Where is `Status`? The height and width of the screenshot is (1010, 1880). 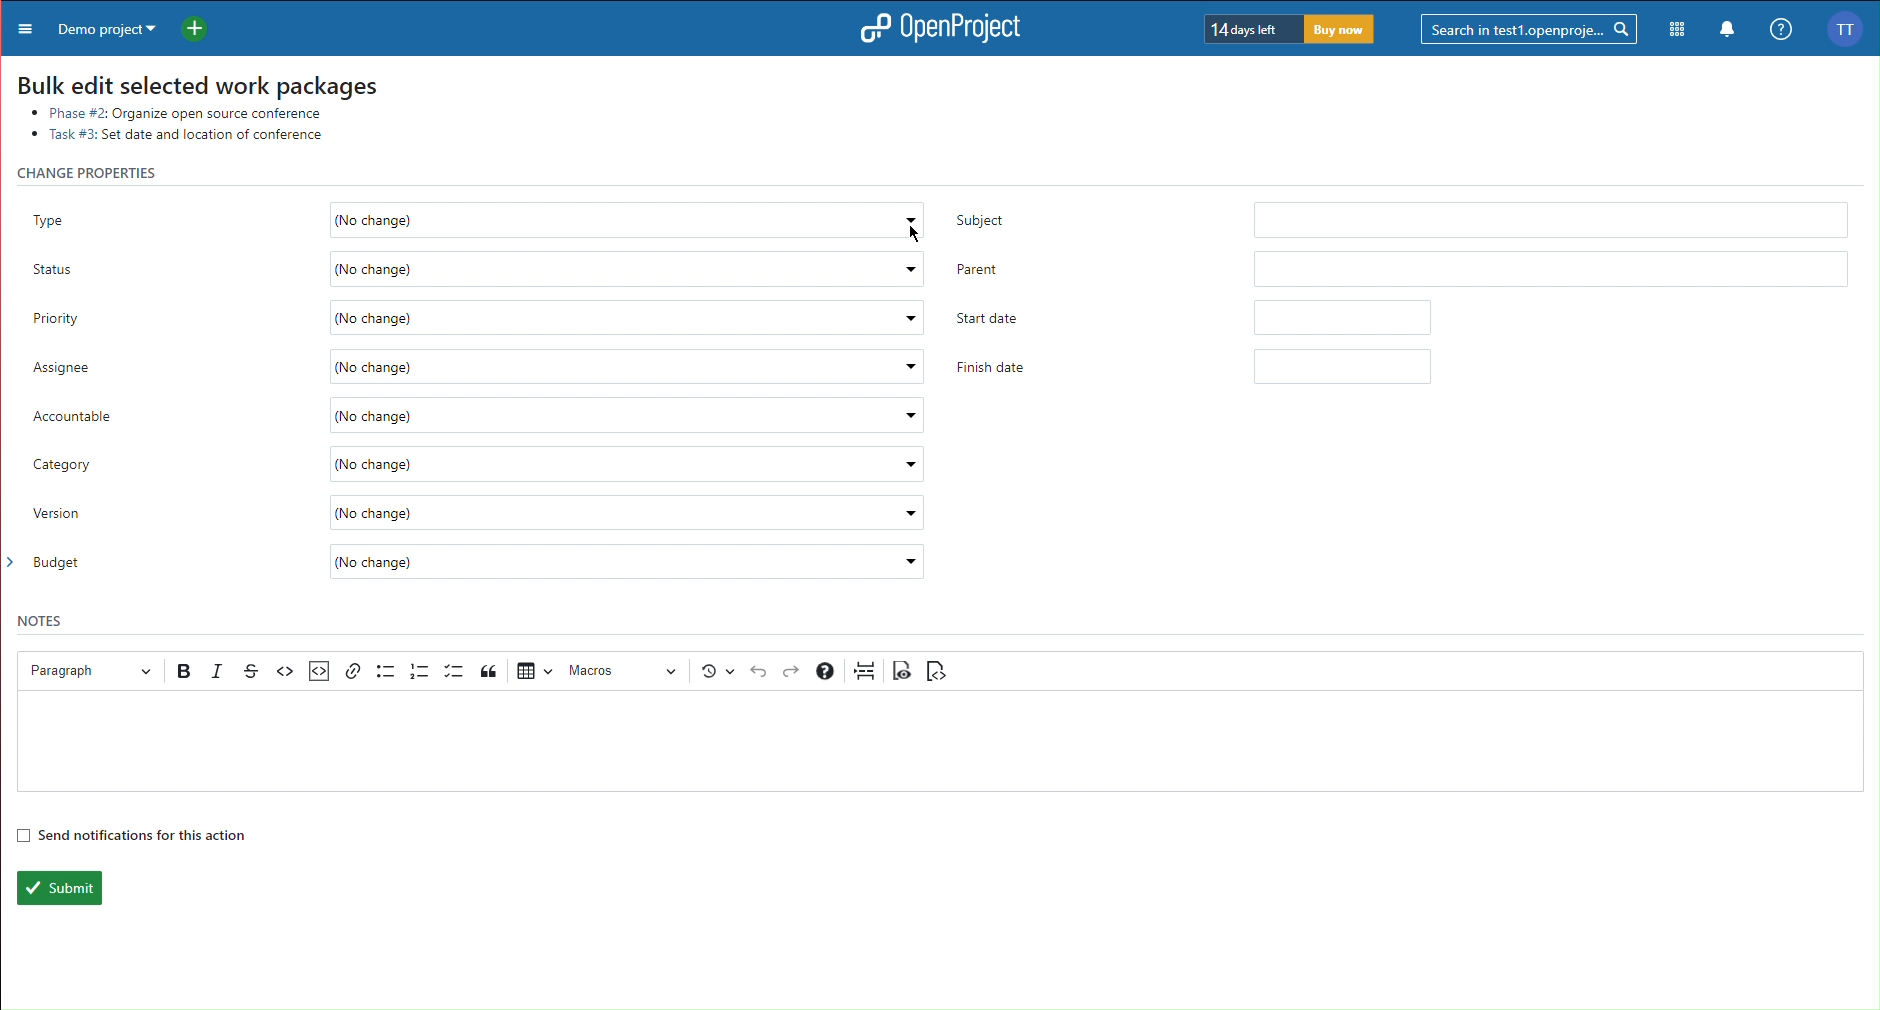 Status is located at coordinates (478, 266).